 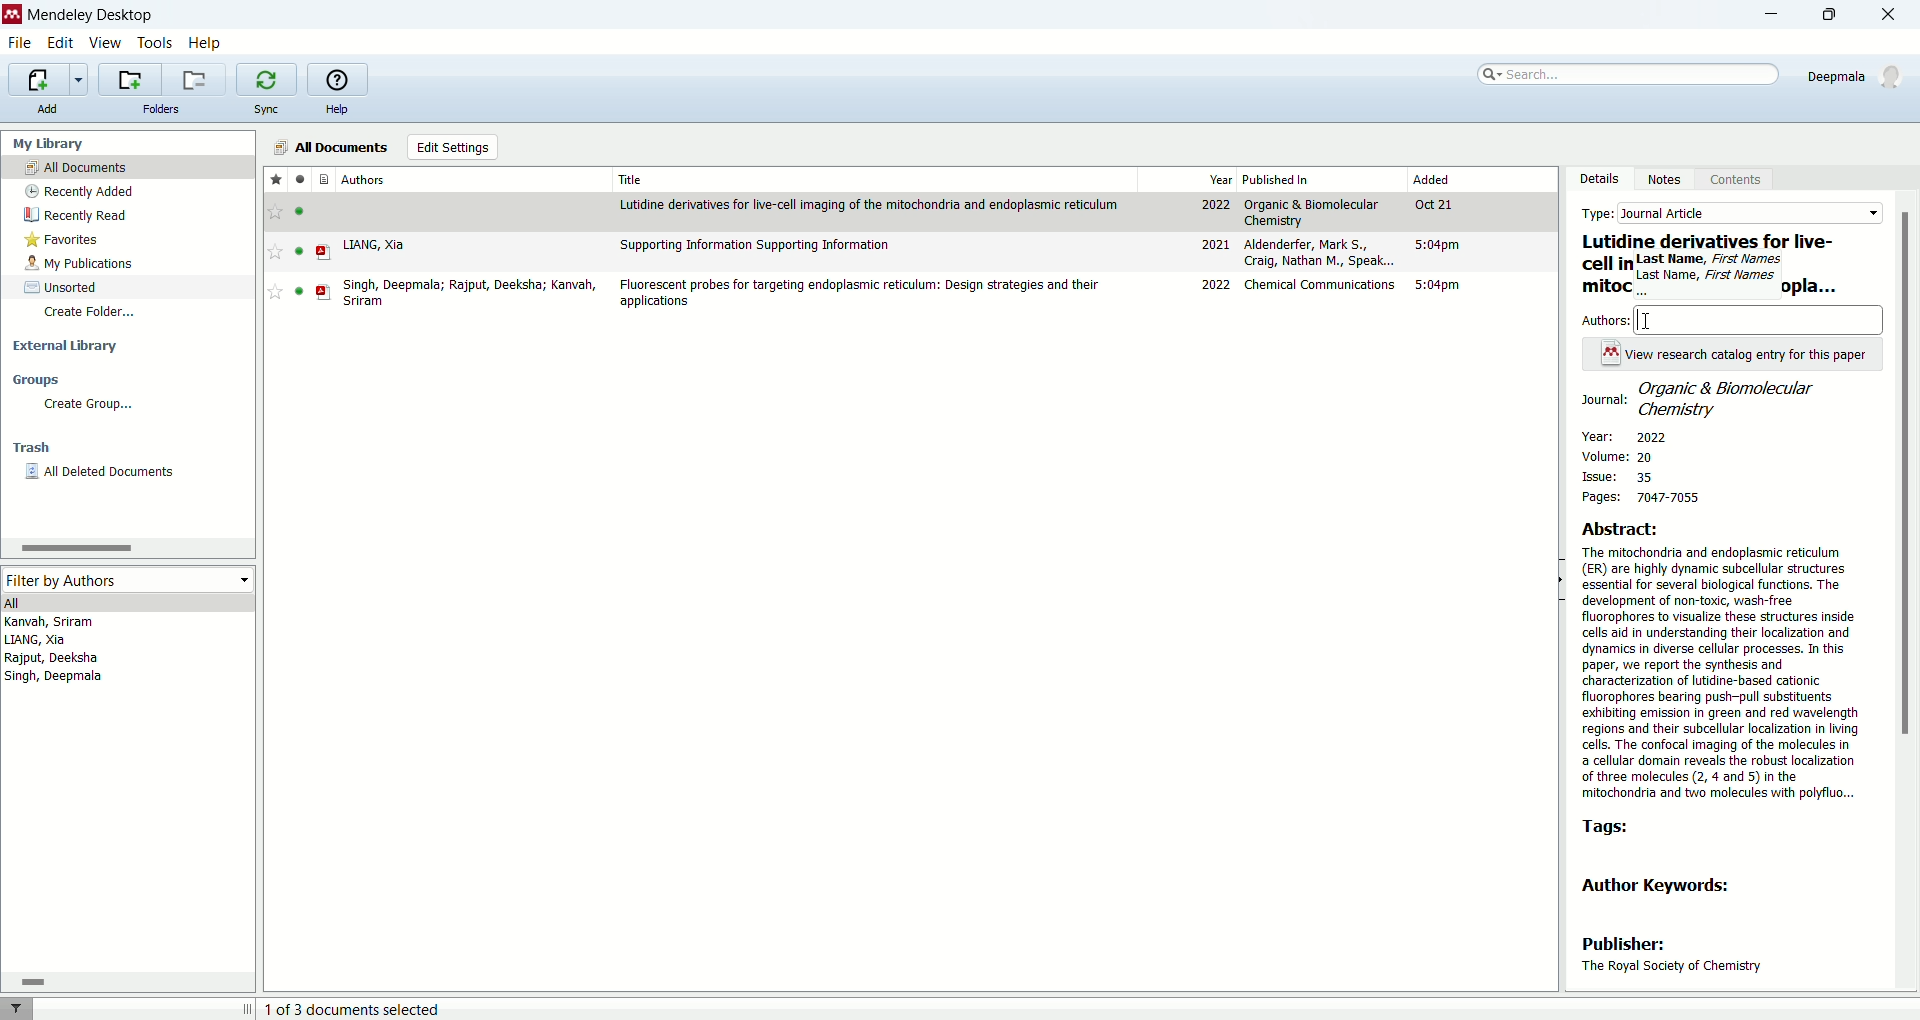 I want to click on Rajput, Deeksha, so click(x=50, y=658).